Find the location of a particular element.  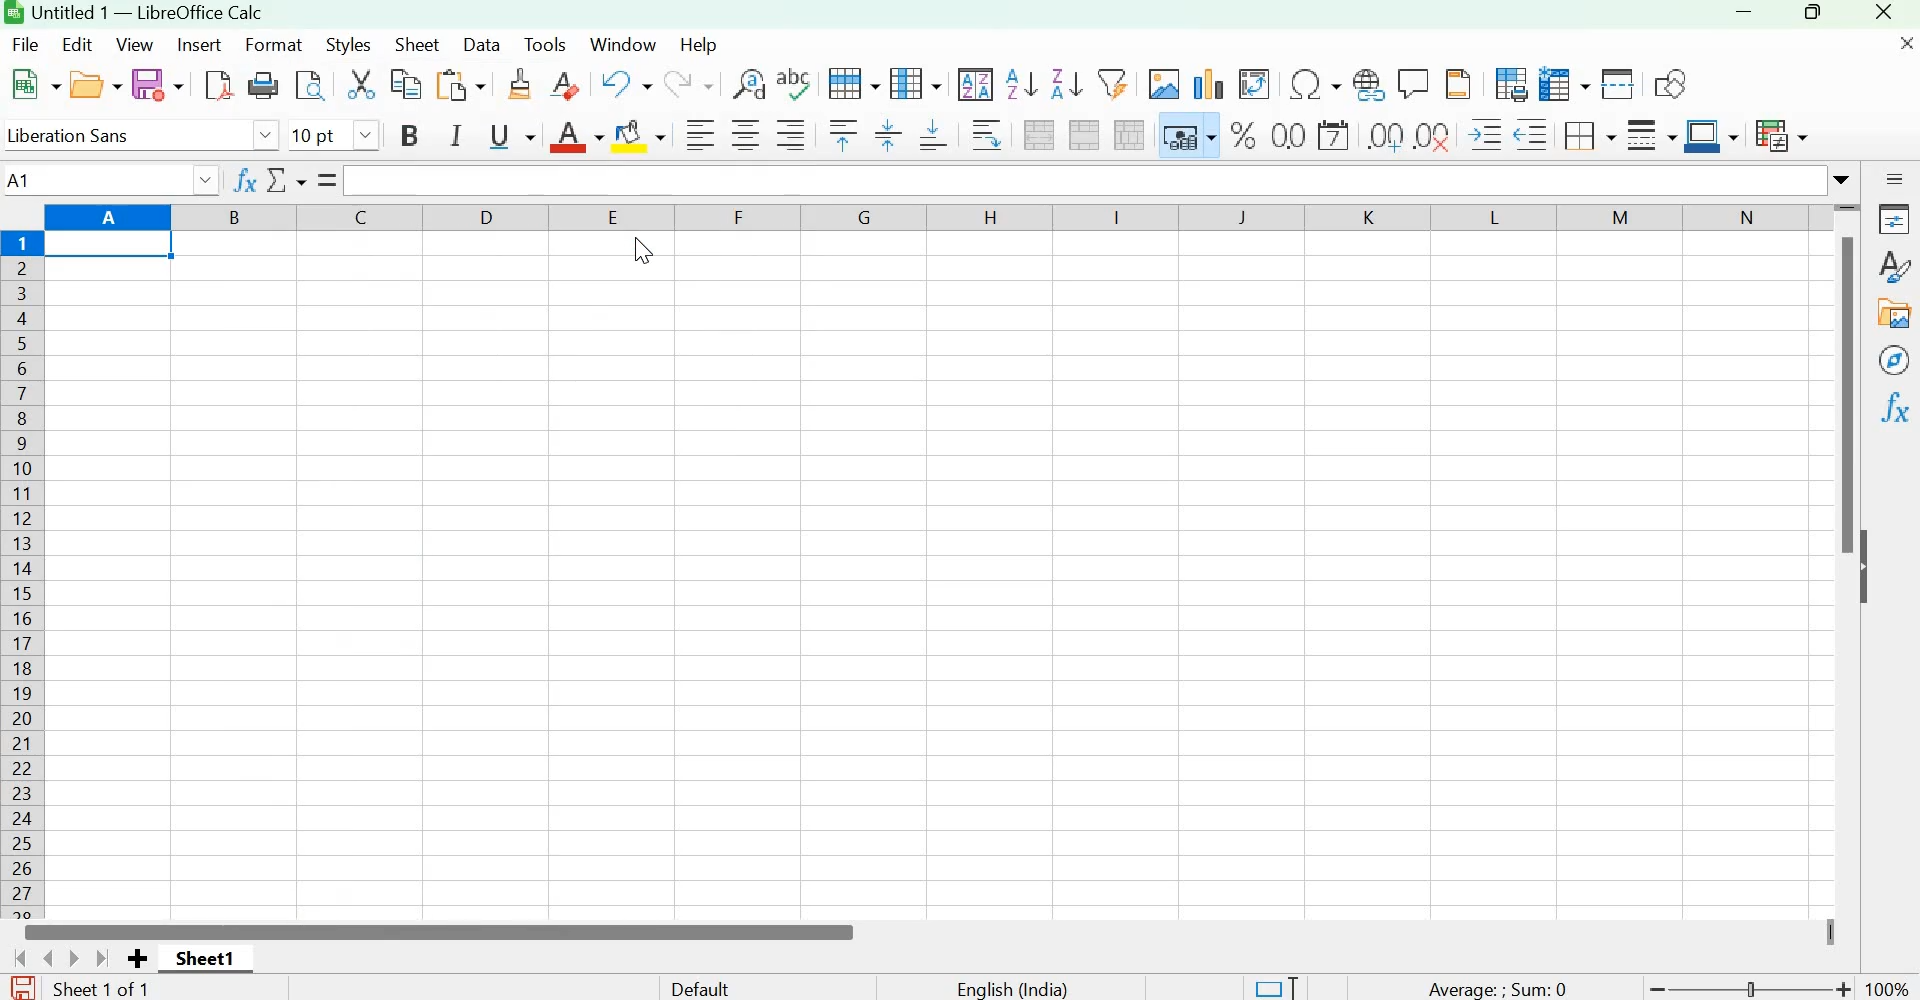

Font size is located at coordinates (336, 134).